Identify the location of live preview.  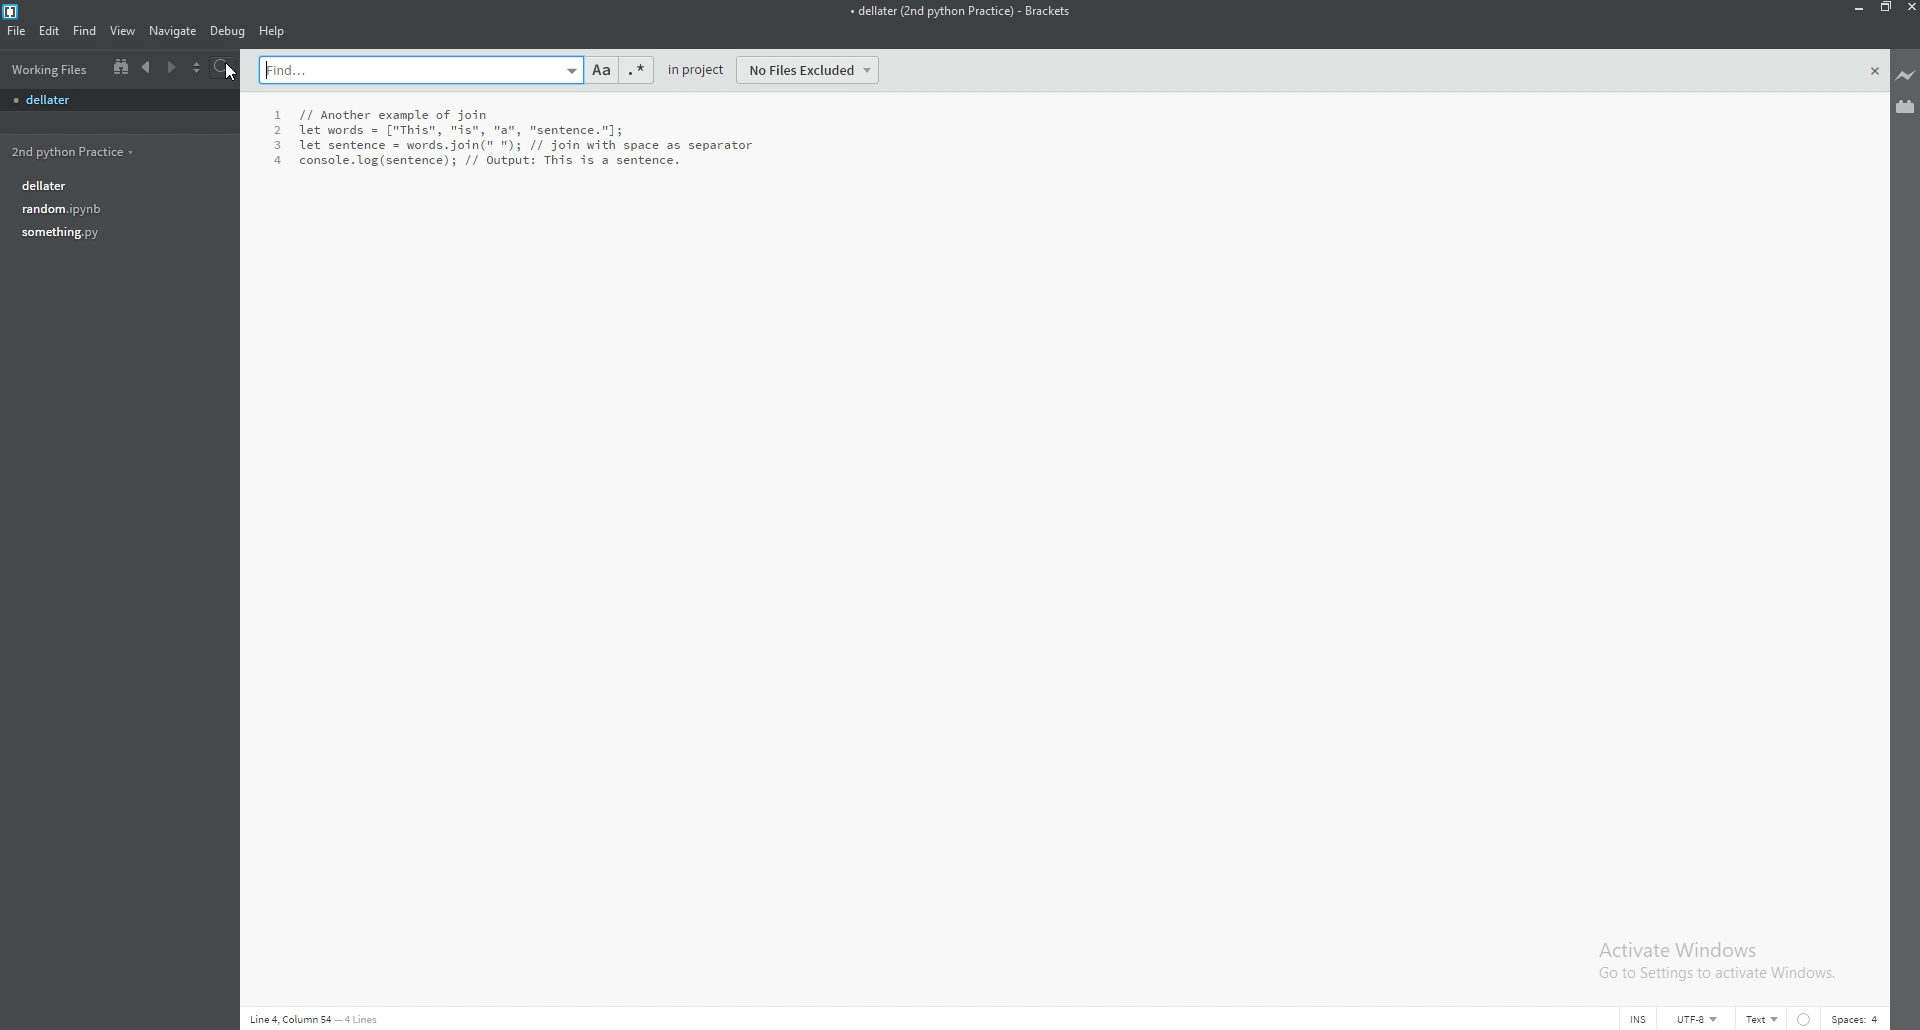
(1907, 72).